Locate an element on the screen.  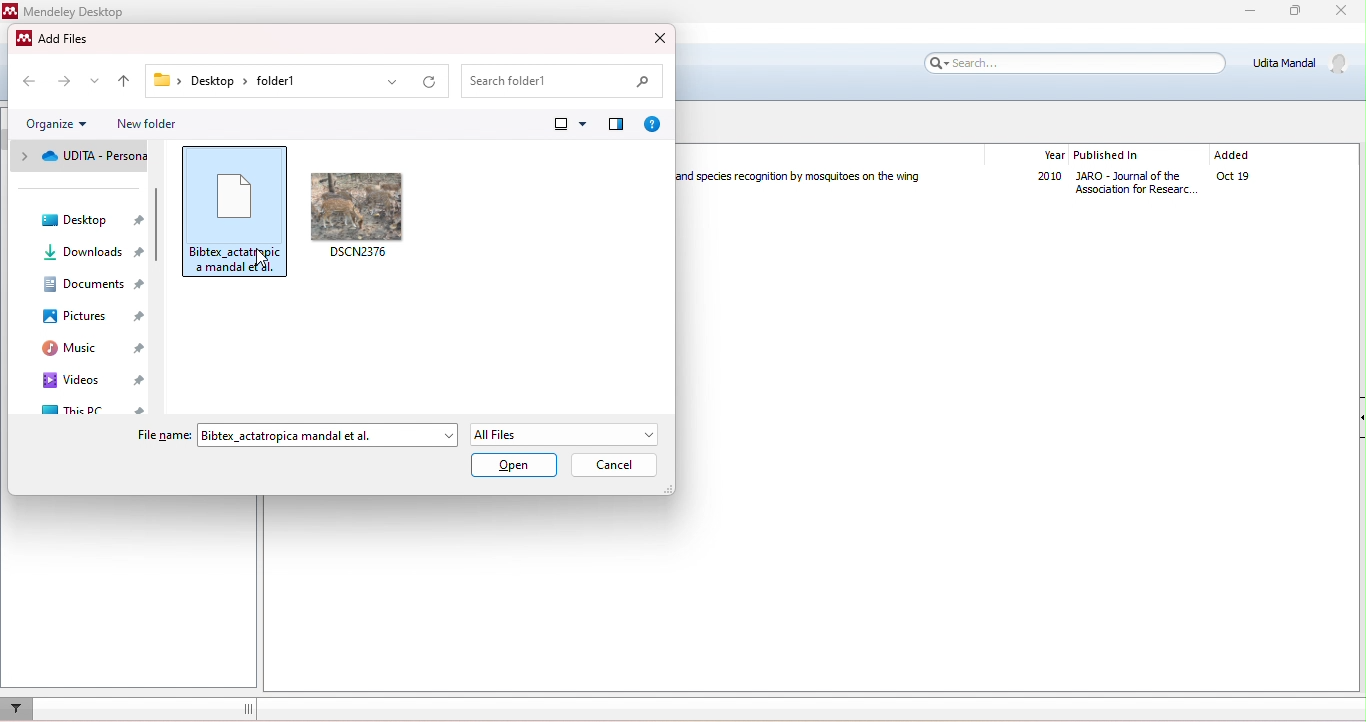
close is located at coordinates (1339, 11).